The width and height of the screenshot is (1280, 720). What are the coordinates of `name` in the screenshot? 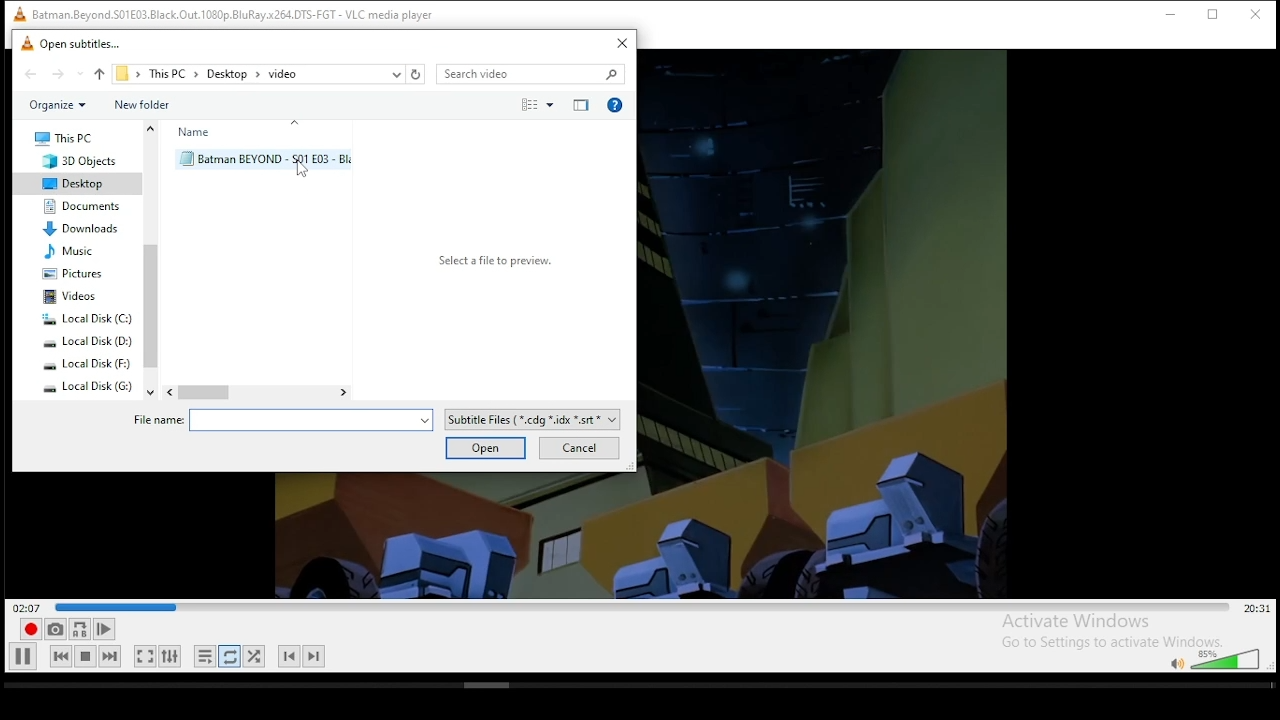 It's located at (193, 133).